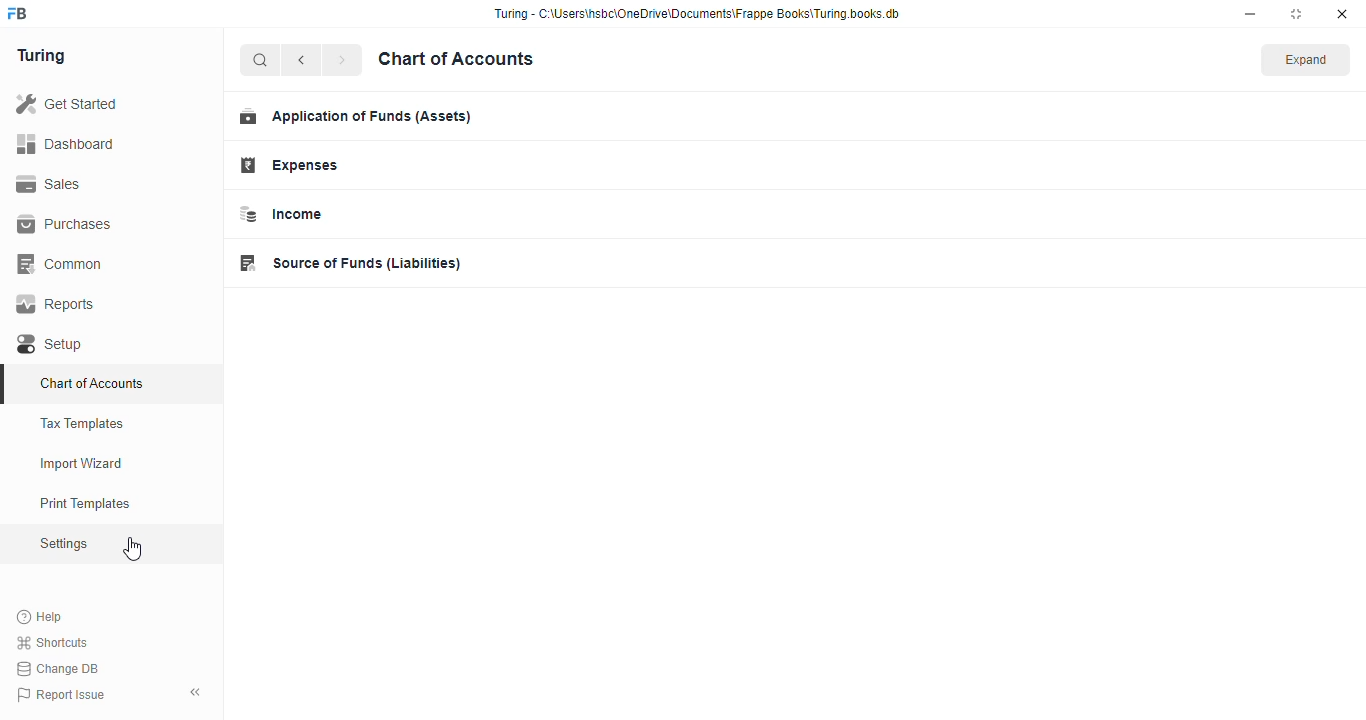  I want to click on turing, so click(40, 55).